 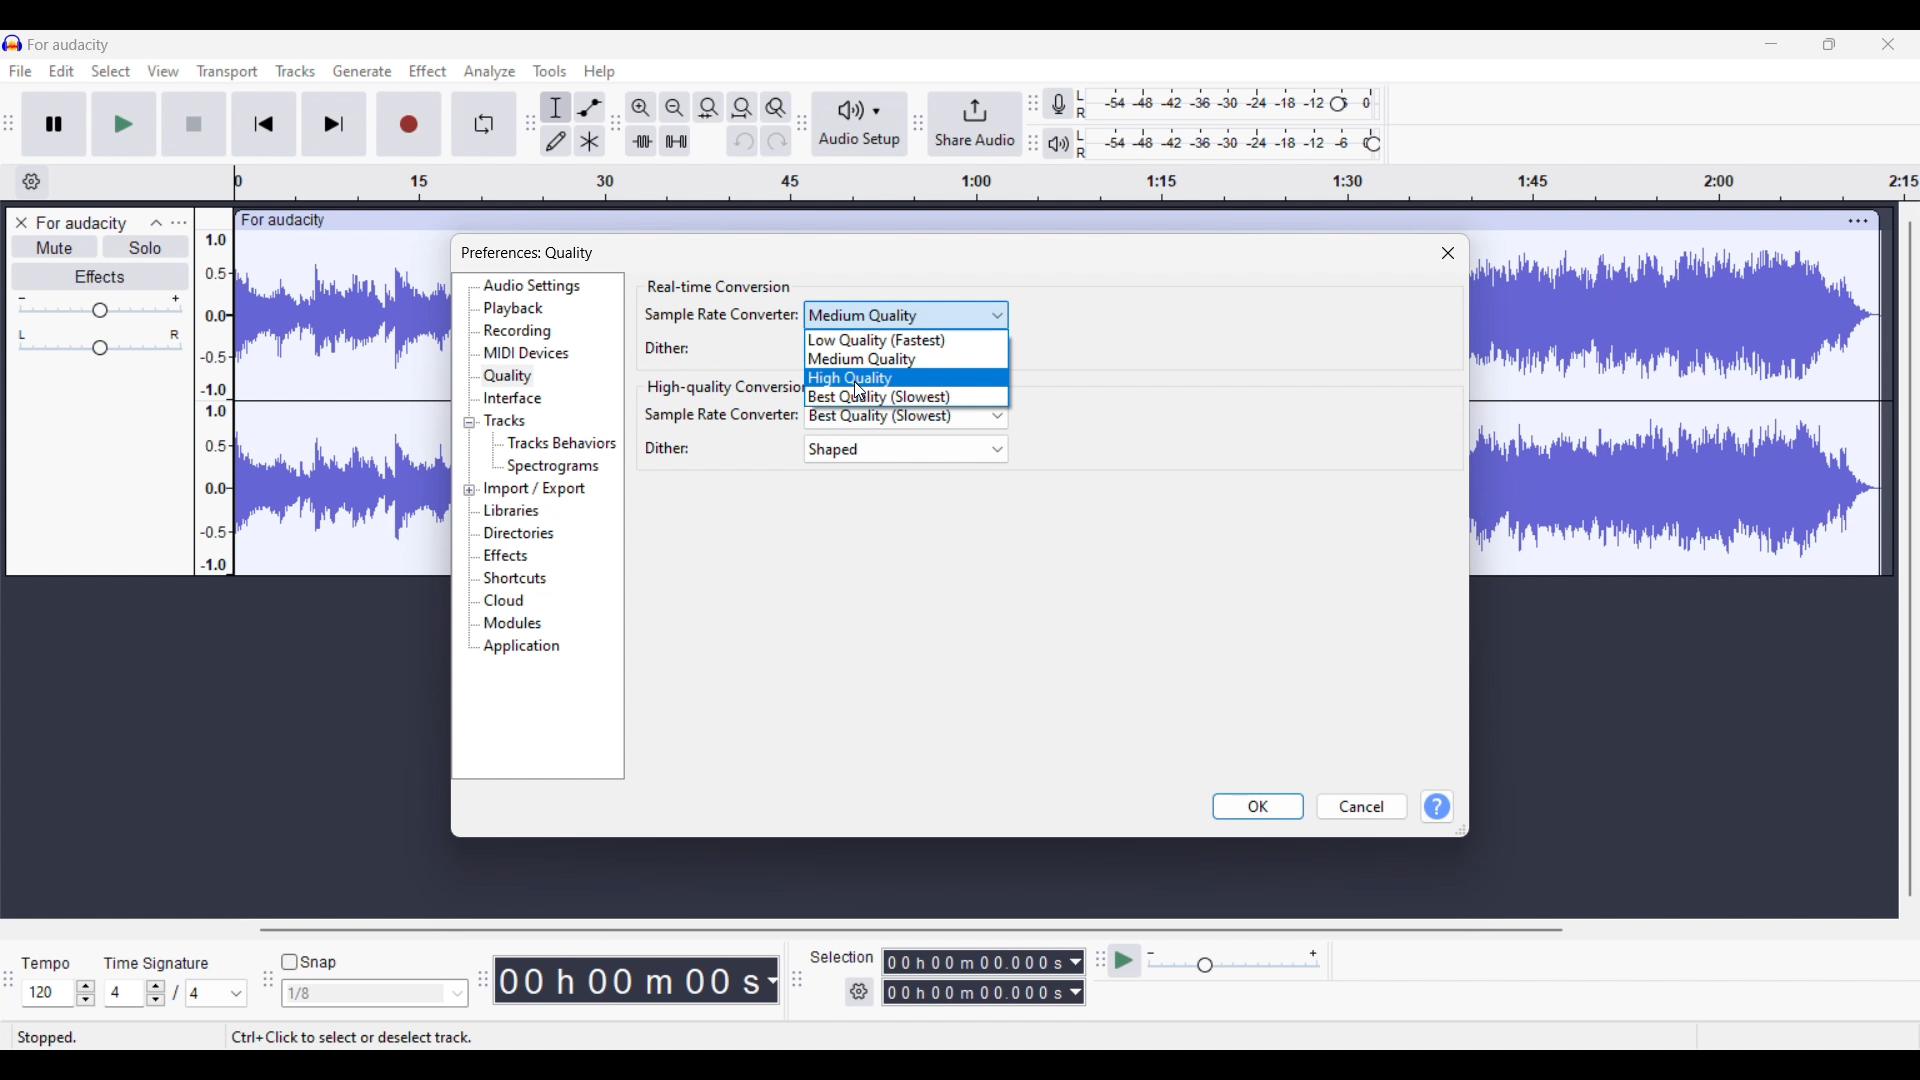 I want to click on Tracks behaviors, so click(x=561, y=443).